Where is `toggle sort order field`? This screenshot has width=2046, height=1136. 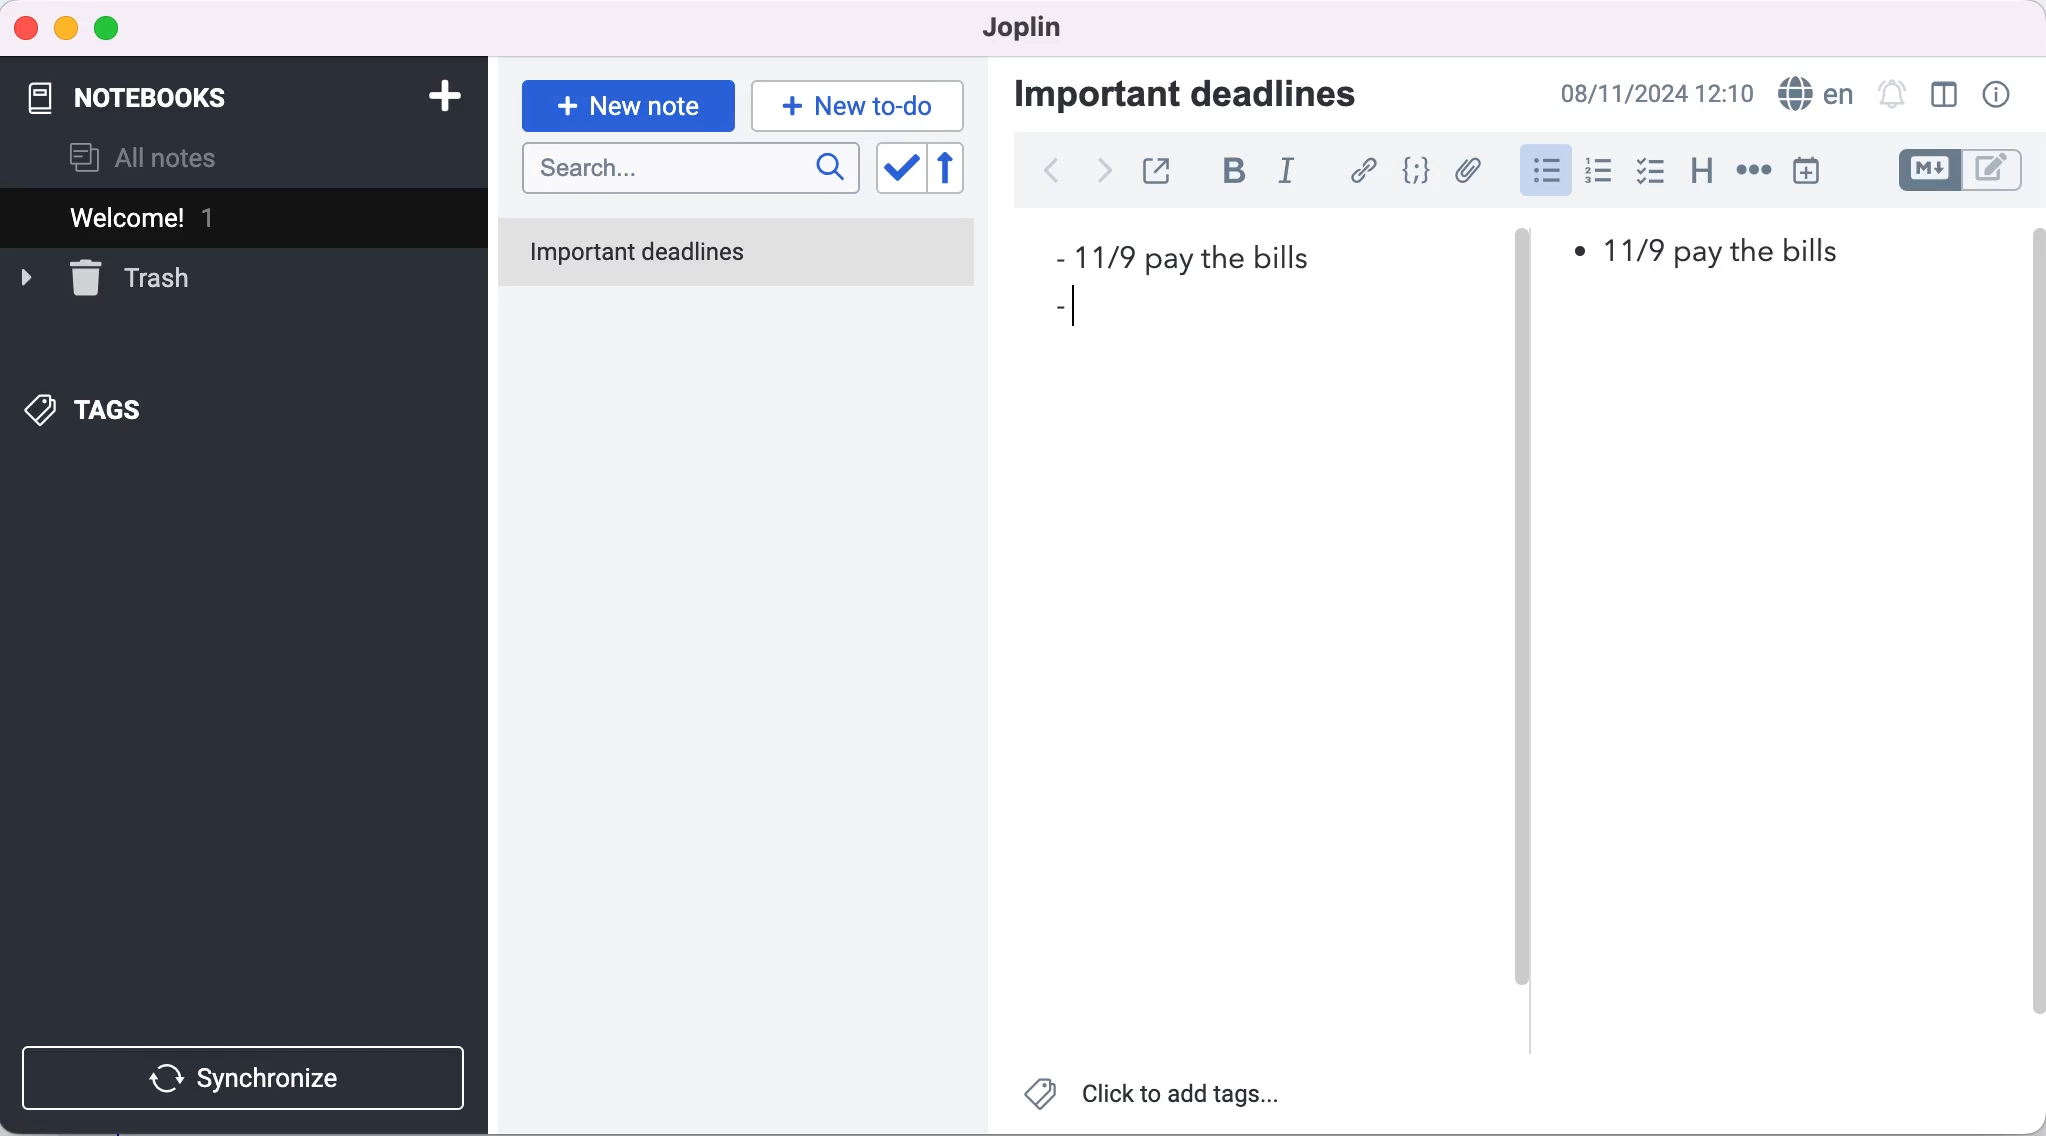 toggle sort order field is located at coordinates (899, 172).